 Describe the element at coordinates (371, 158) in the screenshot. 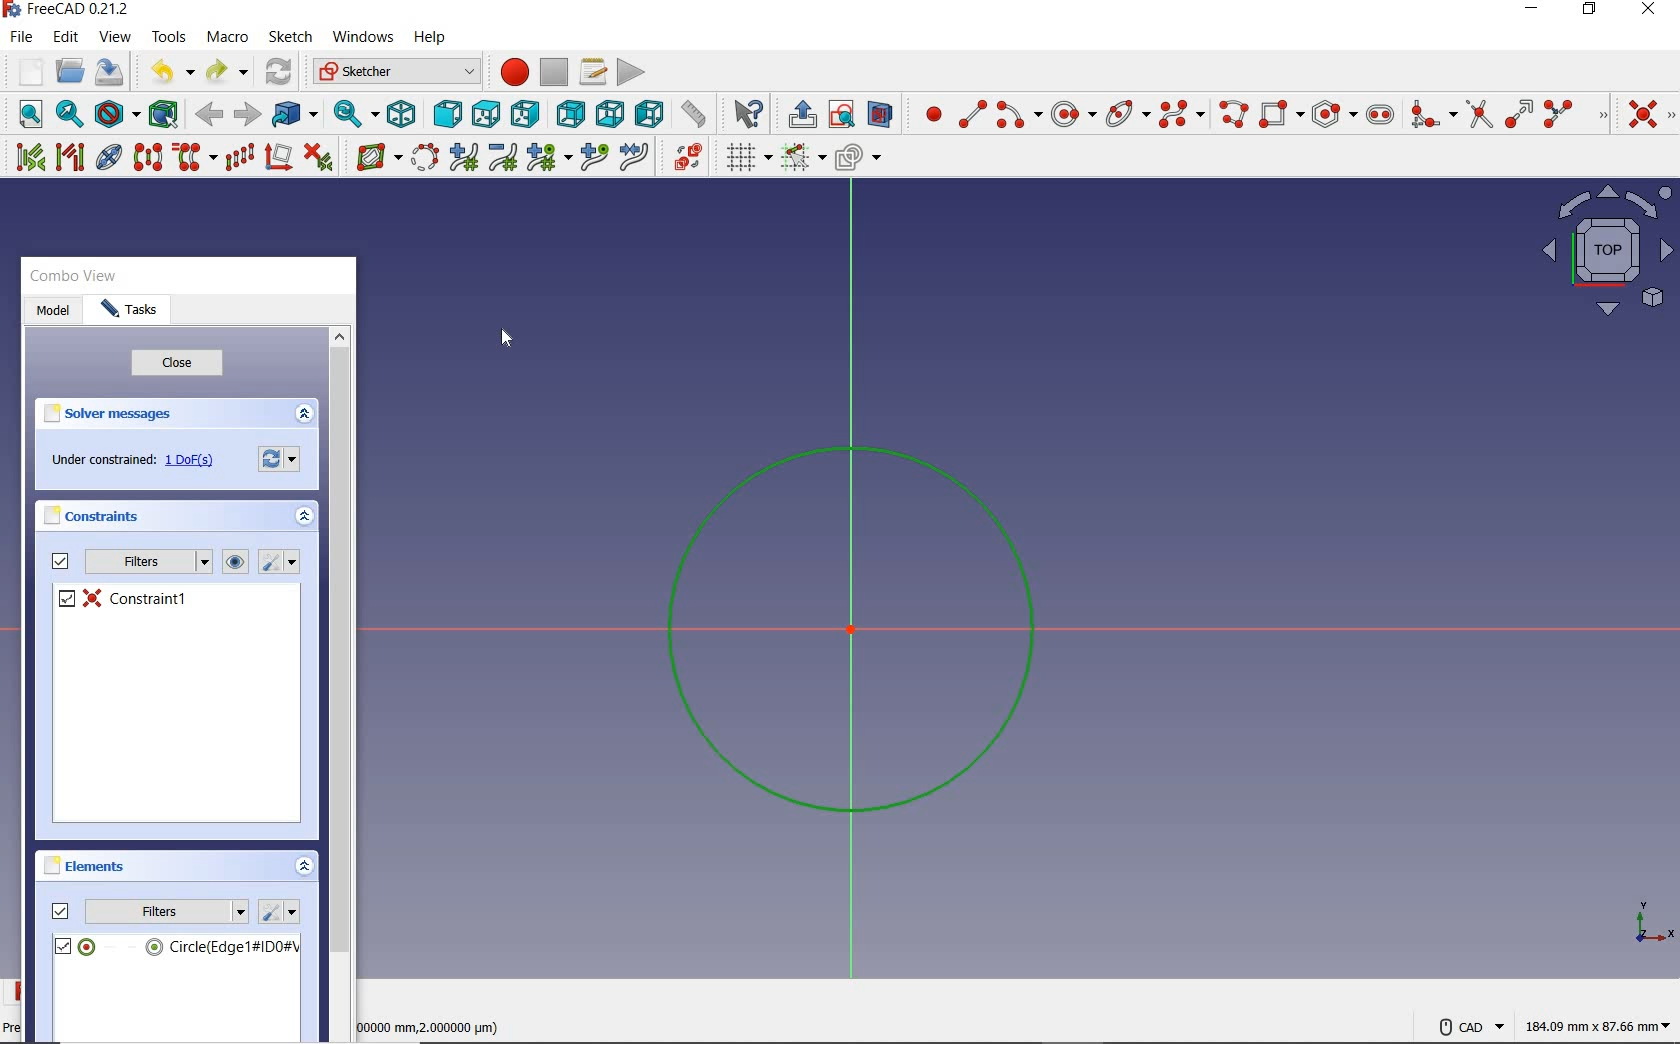

I see `` at that location.